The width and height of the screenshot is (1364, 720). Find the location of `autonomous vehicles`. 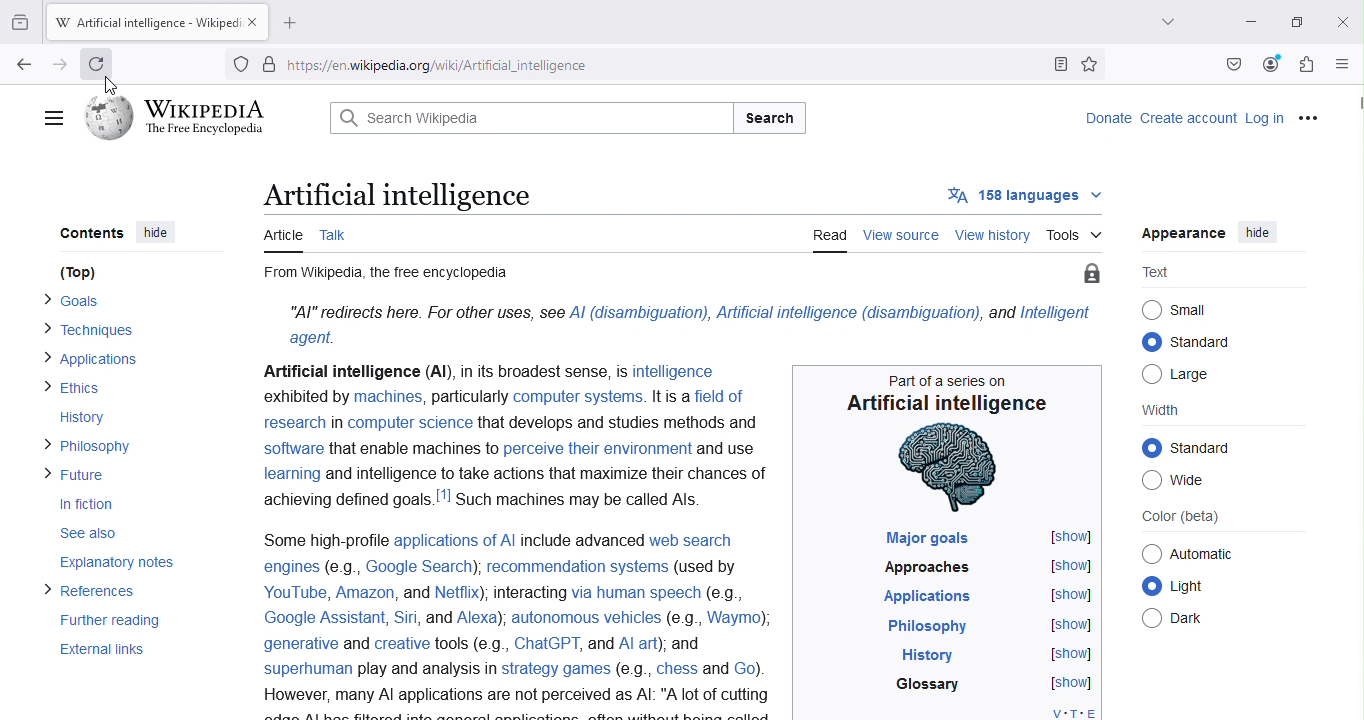

autonomous vehicles is located at coordinates (584, 618).